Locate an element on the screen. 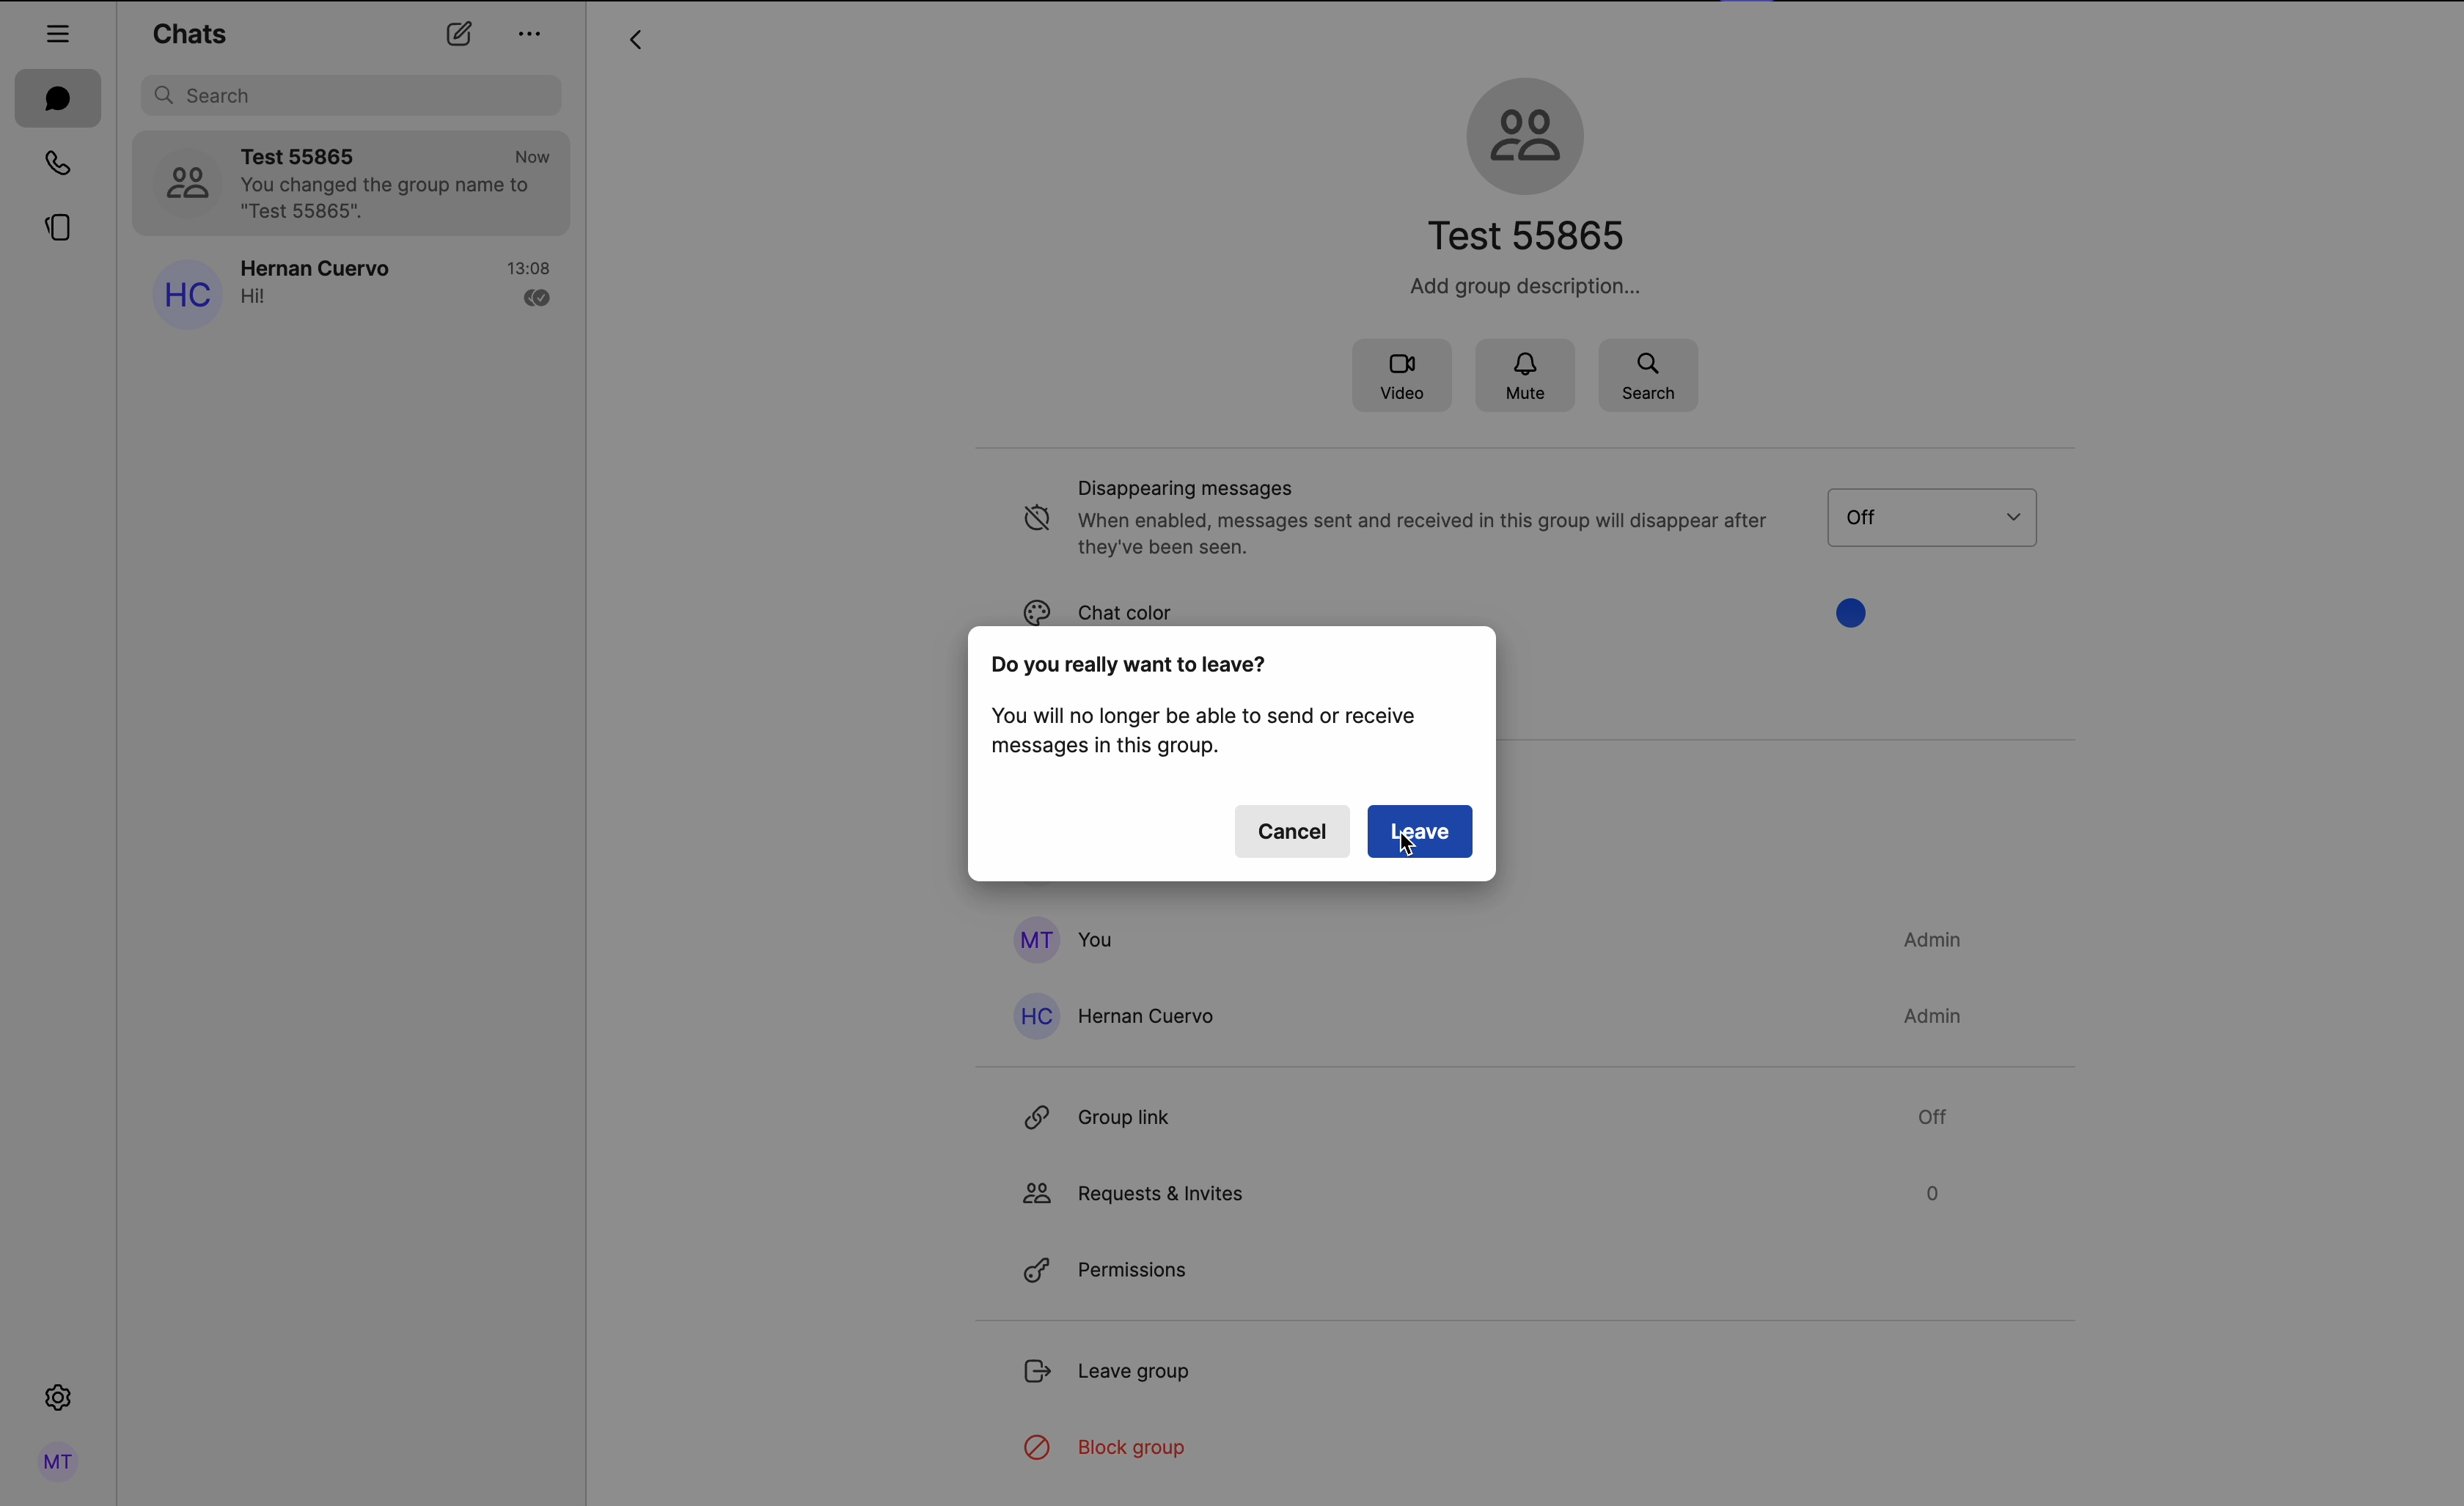 This screenshot has height=1506, width=2464. you admin is located at coordinates (1483, 939).